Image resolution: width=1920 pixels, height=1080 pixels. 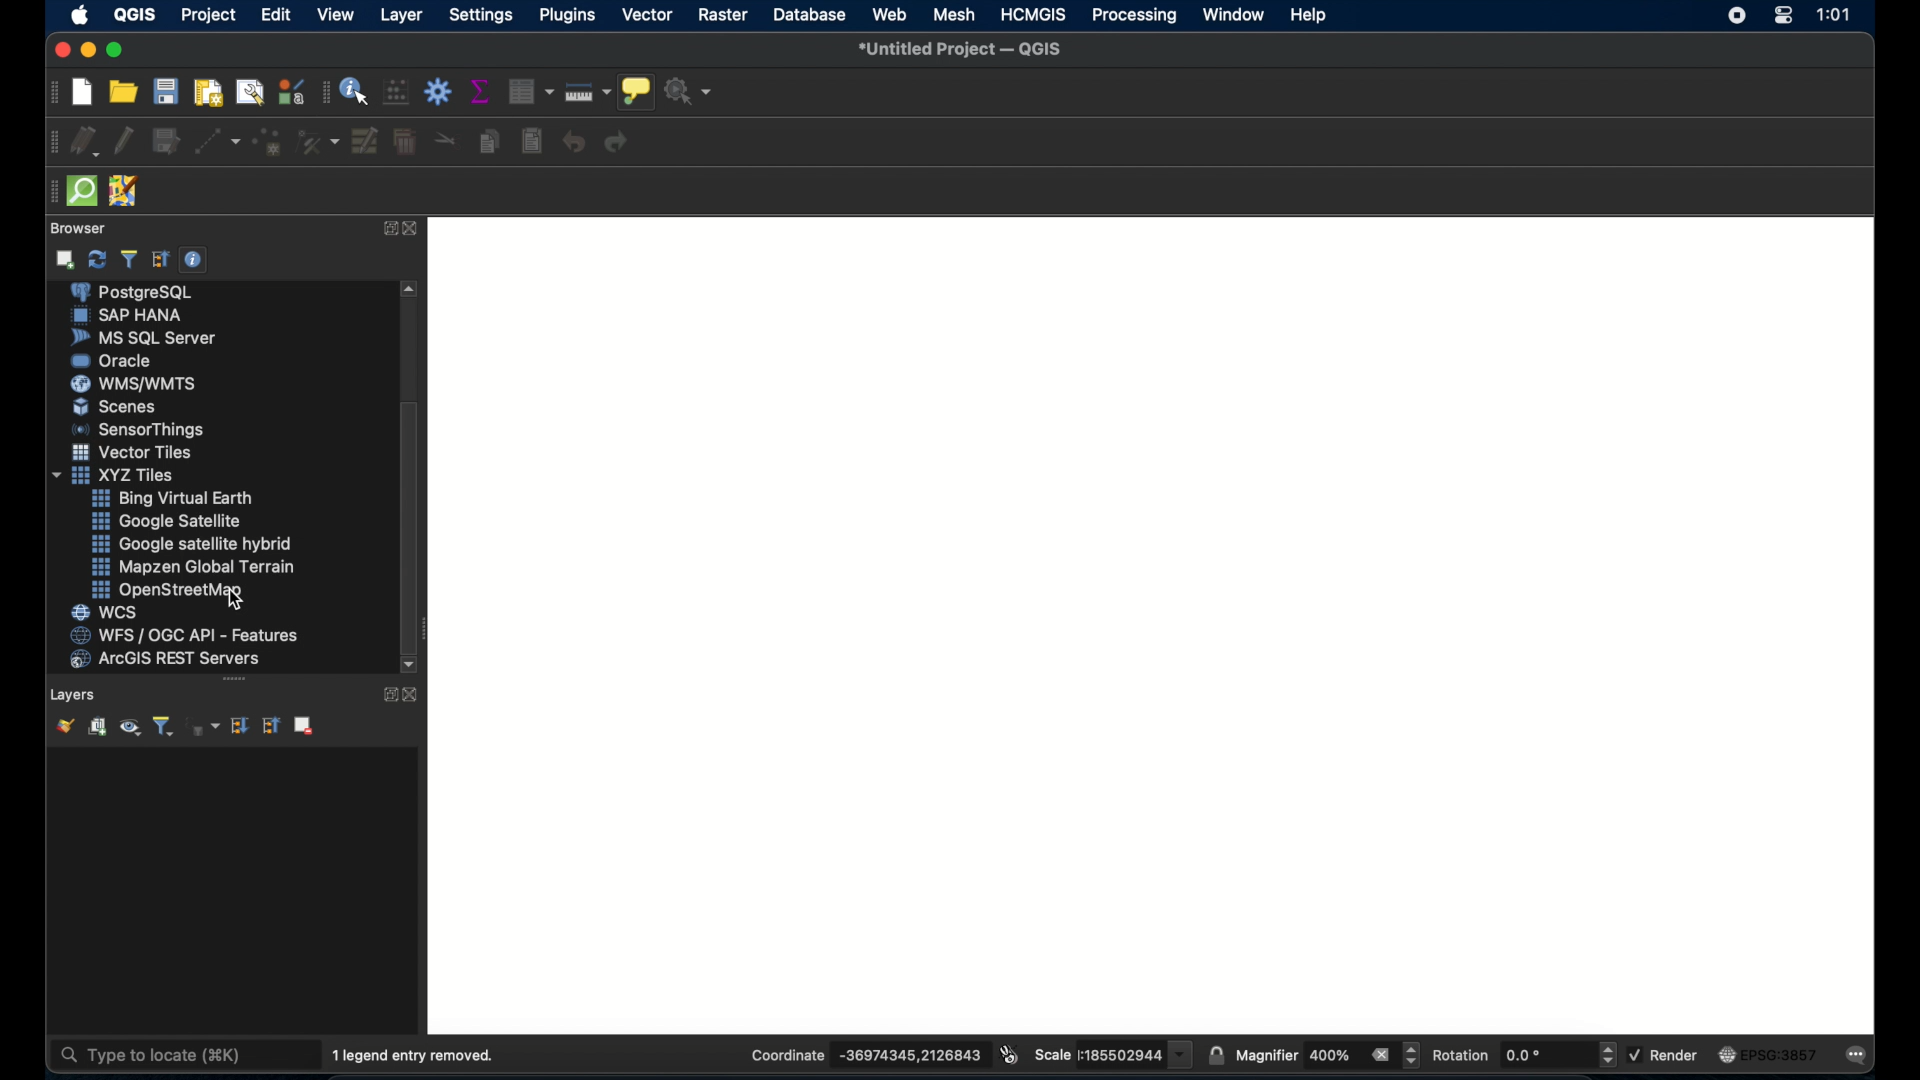 I want to click on expand, so click(x=386, y=694).